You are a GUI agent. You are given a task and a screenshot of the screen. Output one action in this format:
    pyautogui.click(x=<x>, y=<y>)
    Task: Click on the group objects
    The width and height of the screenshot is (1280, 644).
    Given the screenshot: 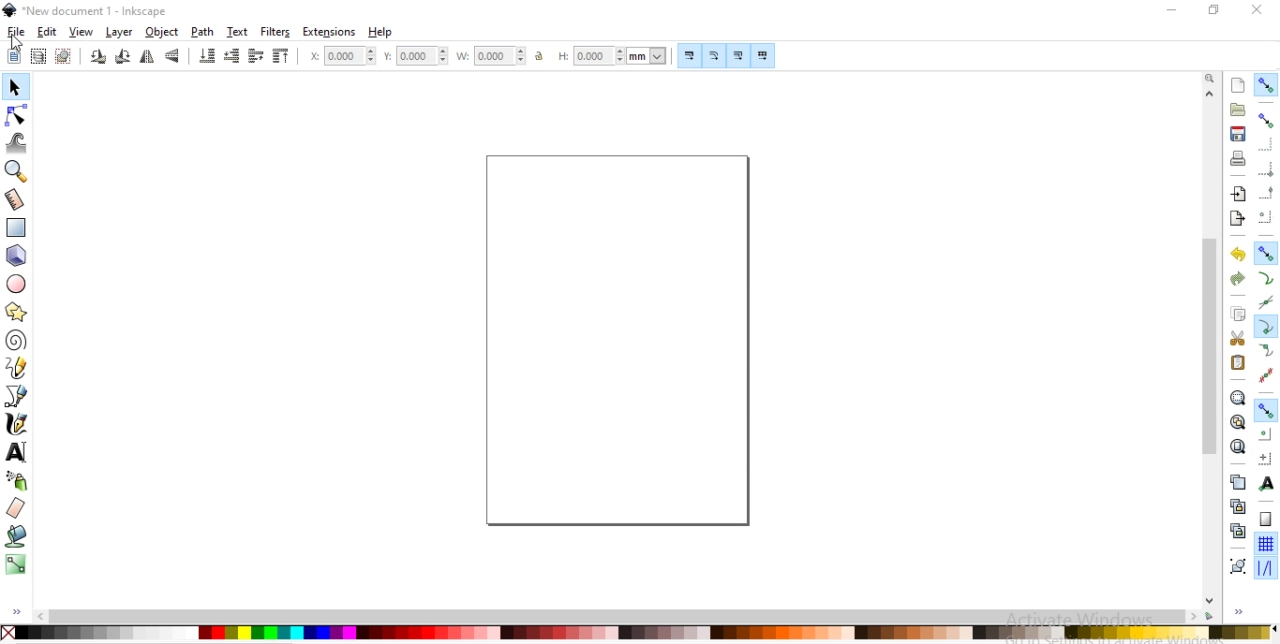 What is the action you would take?
    pyautogui.click(x=1236, y=566)
    